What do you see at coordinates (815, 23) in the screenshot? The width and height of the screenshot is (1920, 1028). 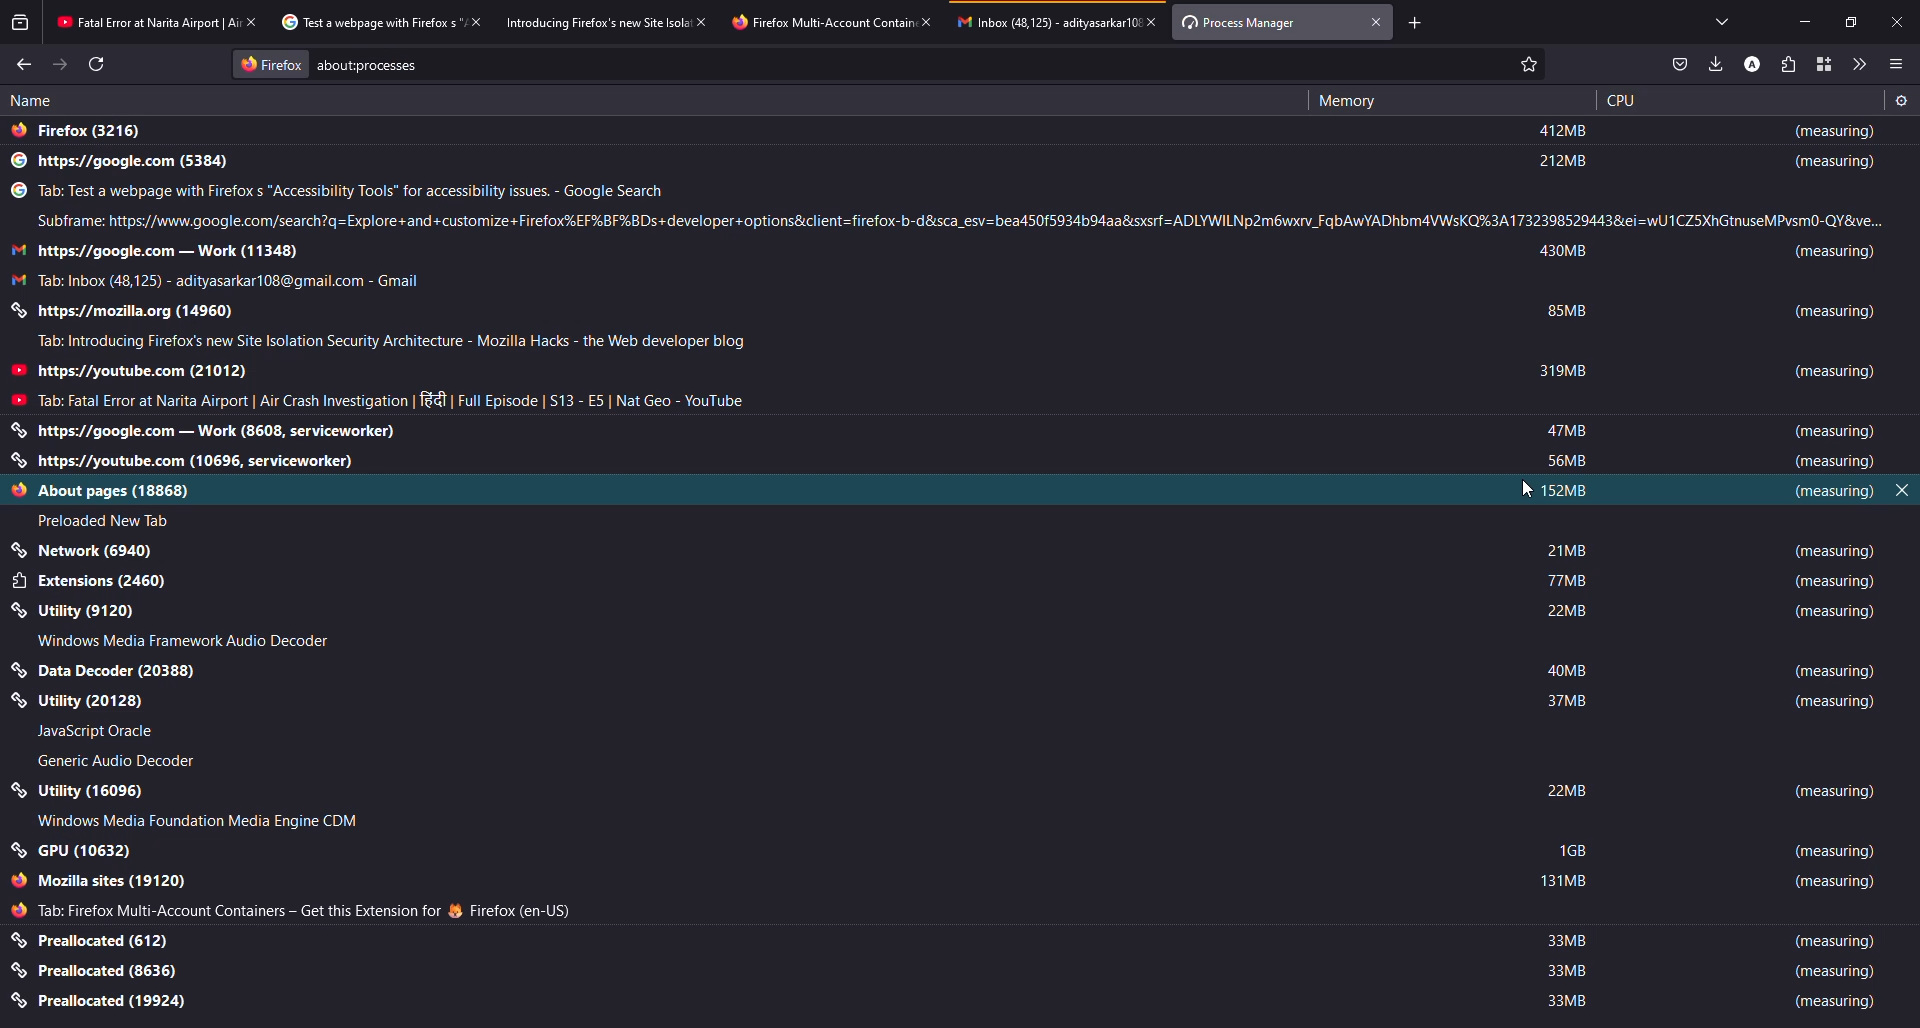 I see `tabfirefox multi-account contain` at bounding box center [815, 23].